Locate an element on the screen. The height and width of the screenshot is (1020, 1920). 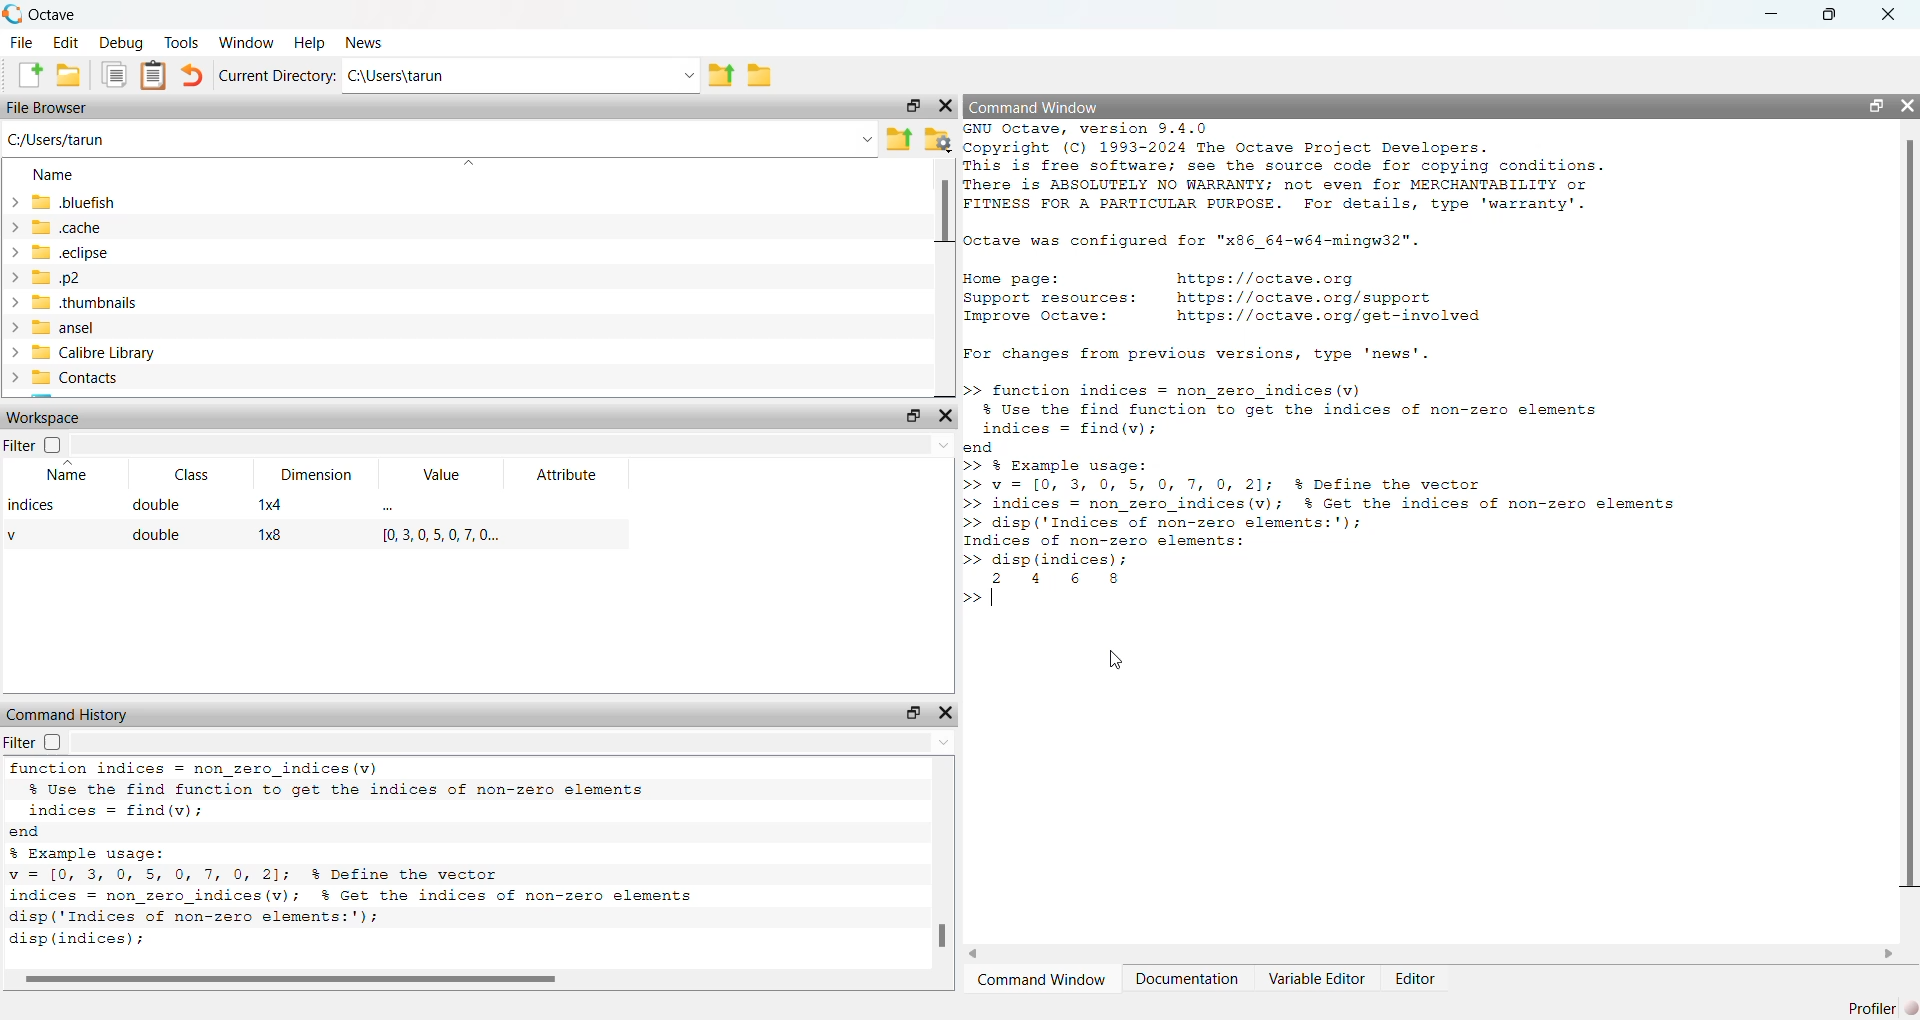
Filter is located at coordinates (20, 743).